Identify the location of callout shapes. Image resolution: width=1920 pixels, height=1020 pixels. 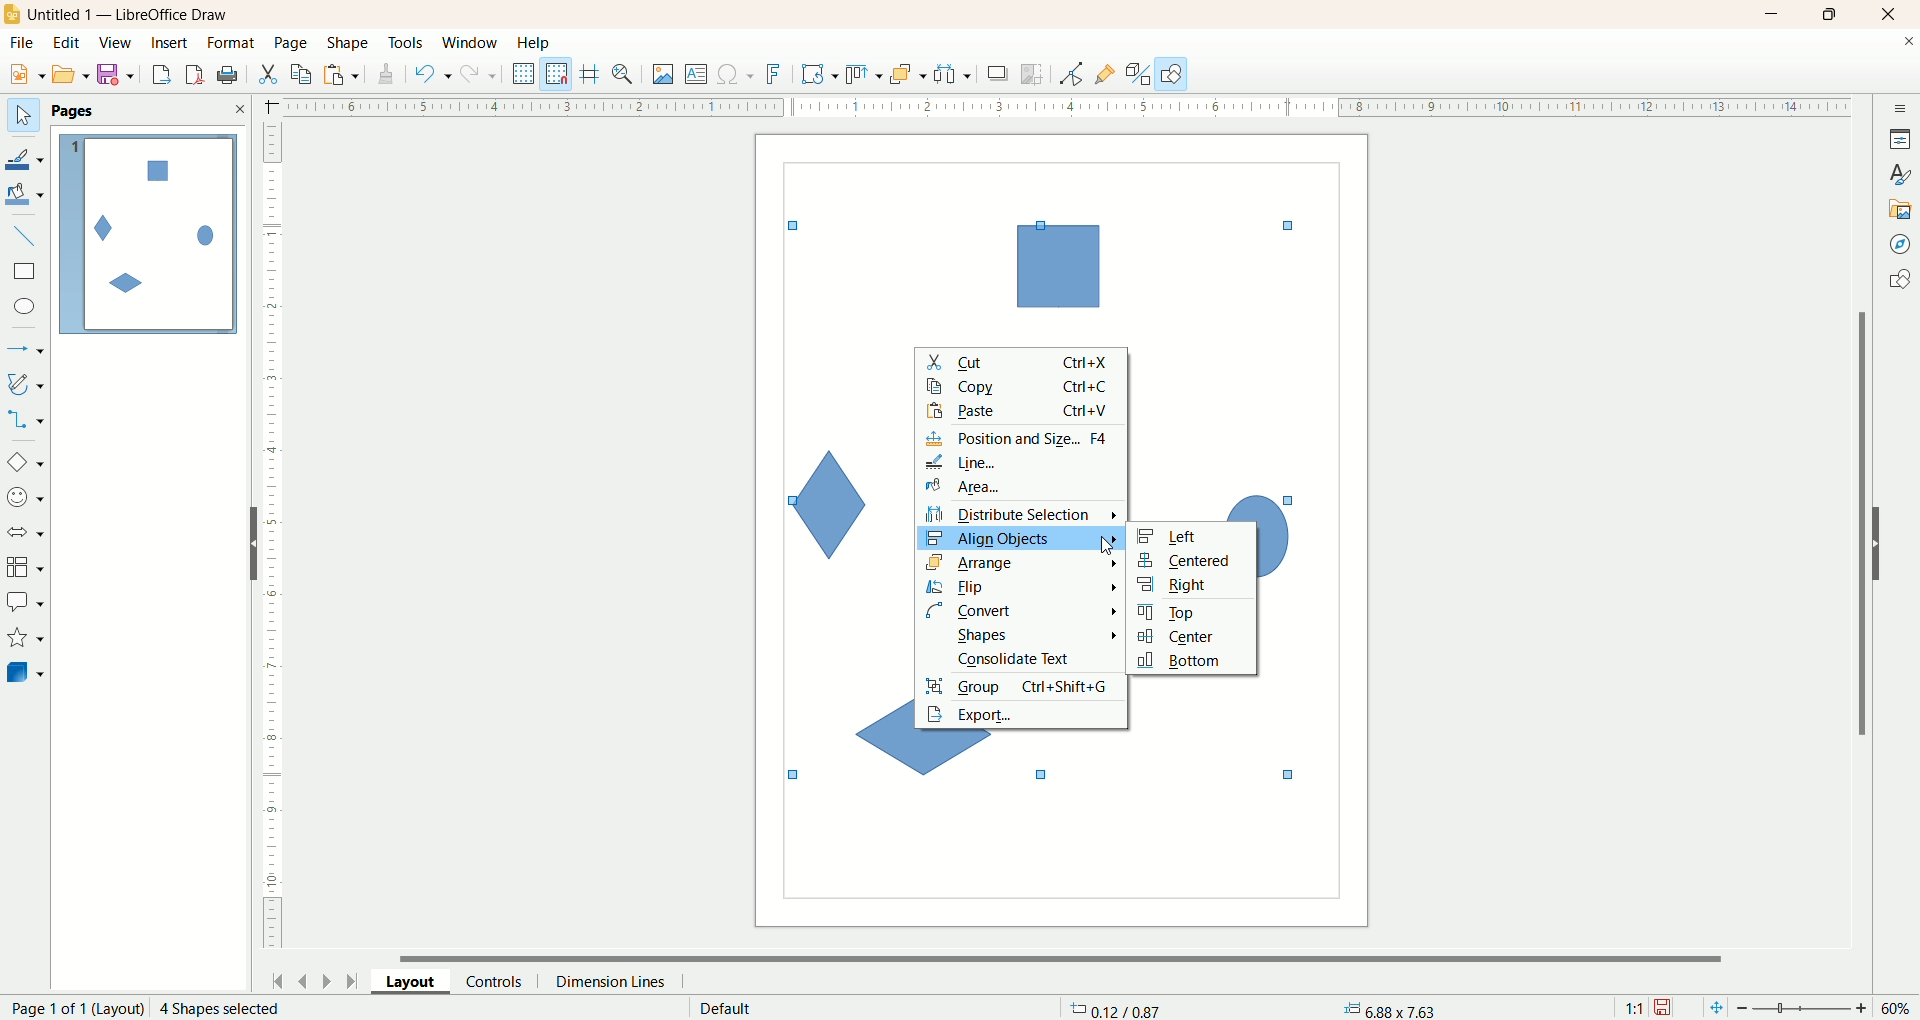
(25, 603).